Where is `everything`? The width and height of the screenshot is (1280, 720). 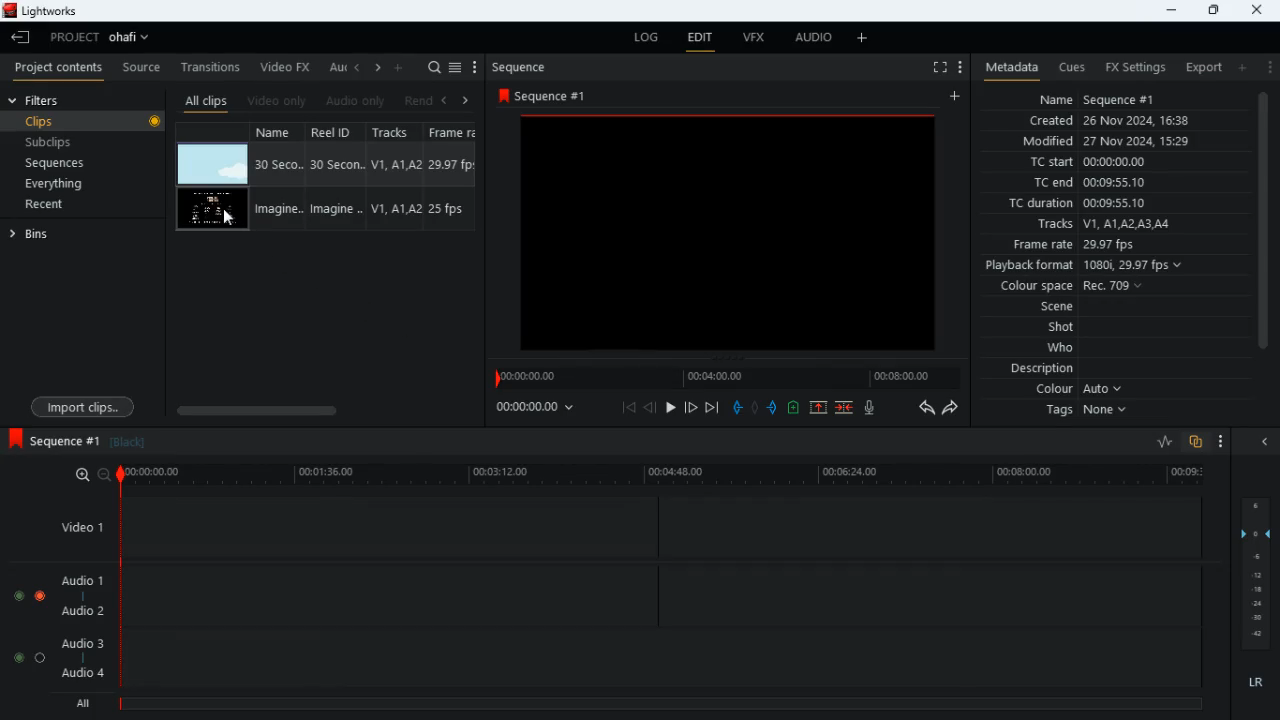
everything is located at coordinates (51, 185).